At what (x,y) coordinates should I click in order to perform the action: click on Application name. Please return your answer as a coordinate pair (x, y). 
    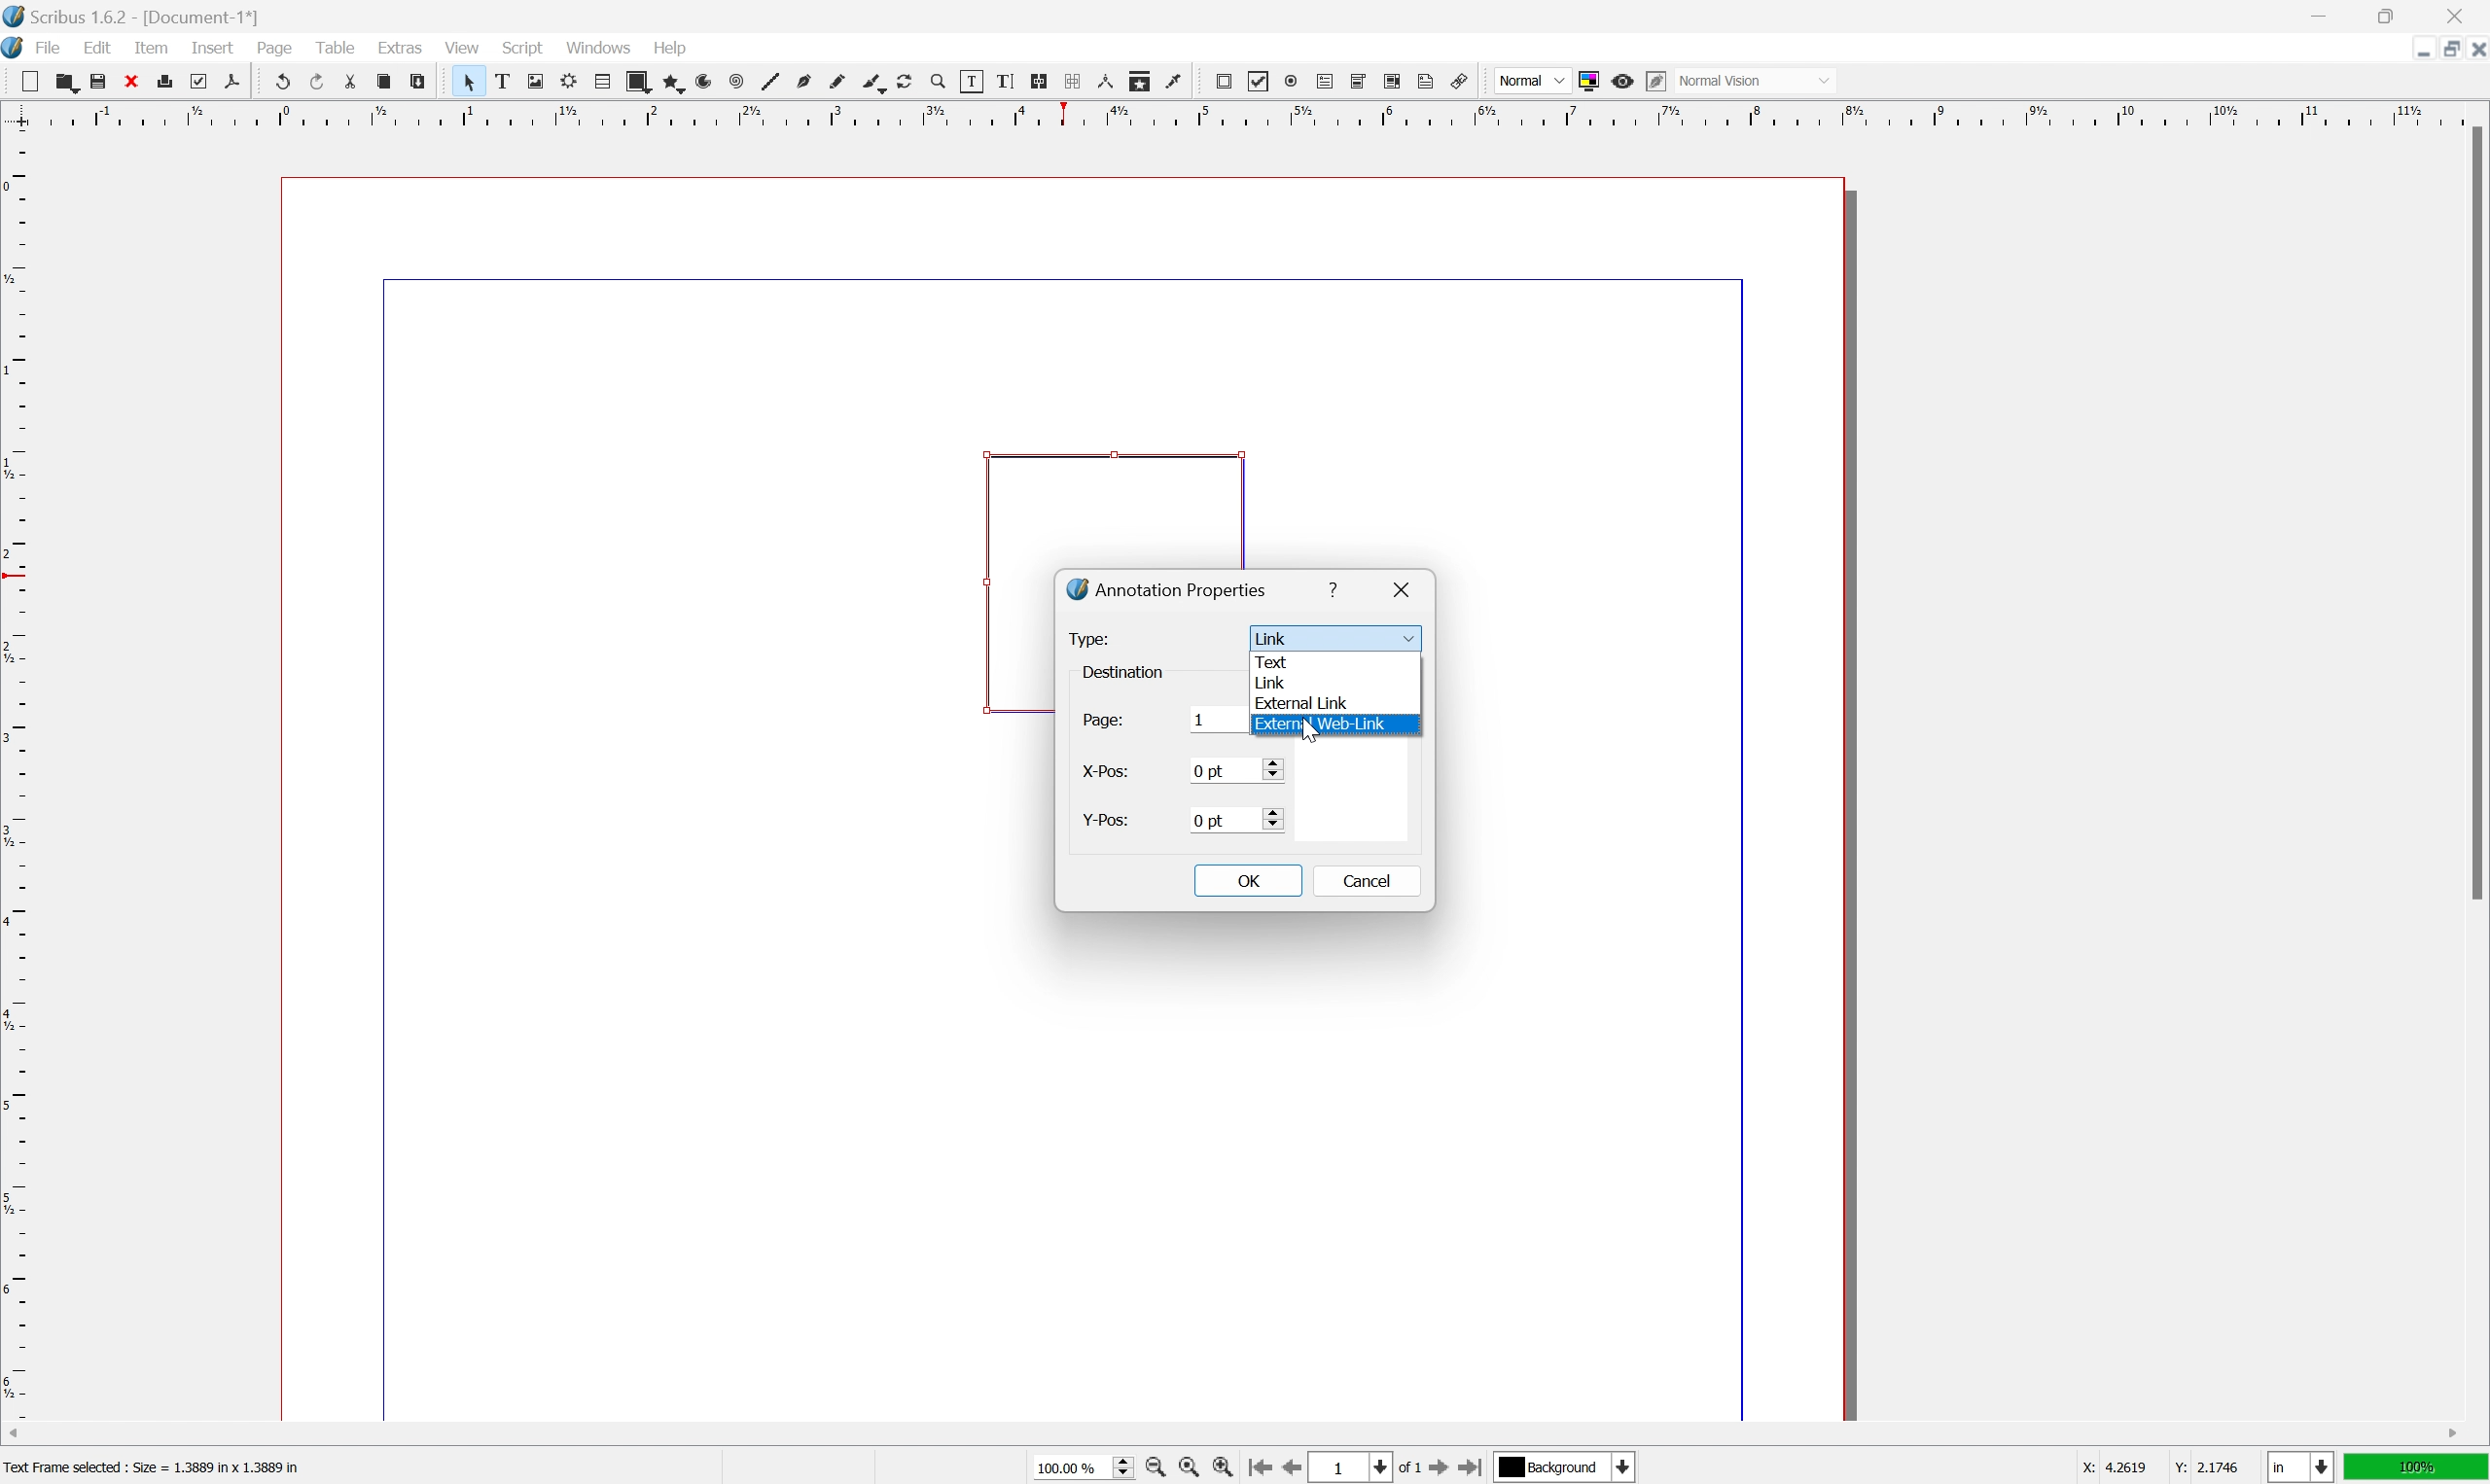
    Looking at the image, I should click on (133, 16).